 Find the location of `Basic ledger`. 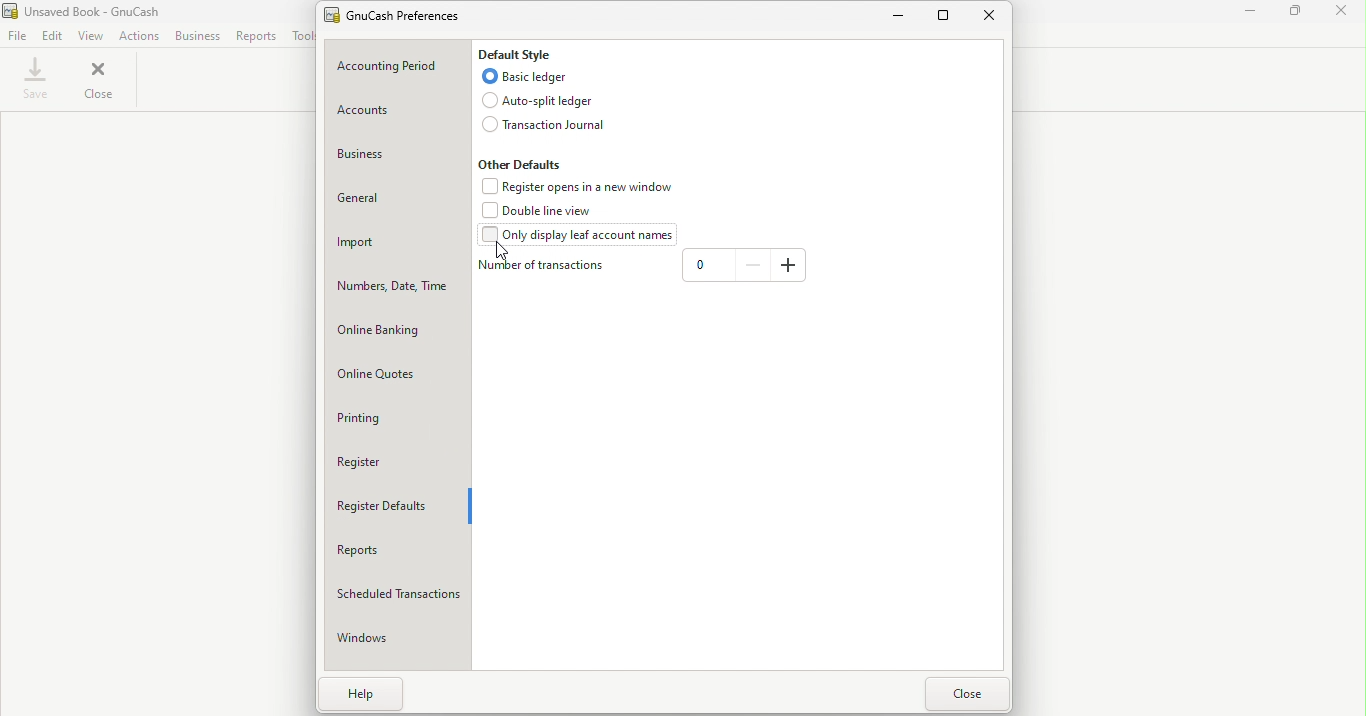

Basic ledger is located at coordinates (521, 76).